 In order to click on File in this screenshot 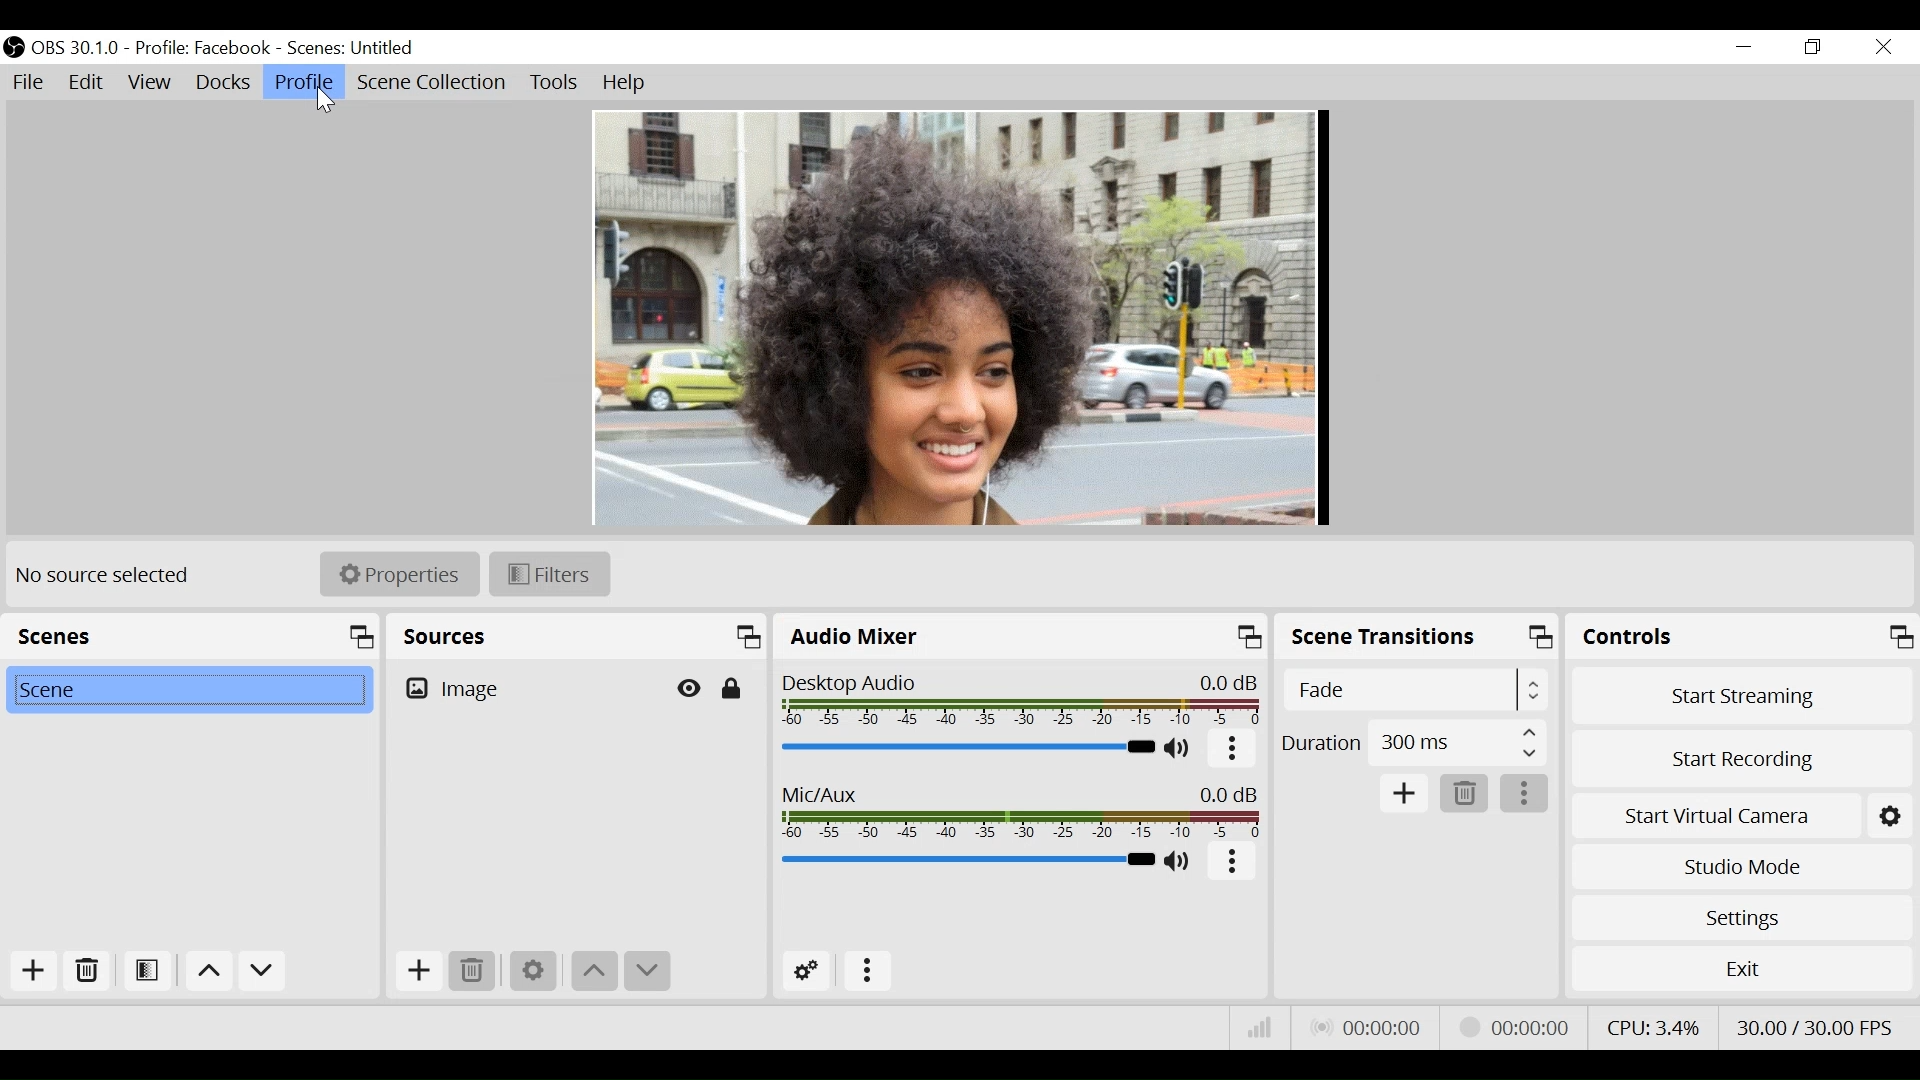, I will do `click(31, 83)`.